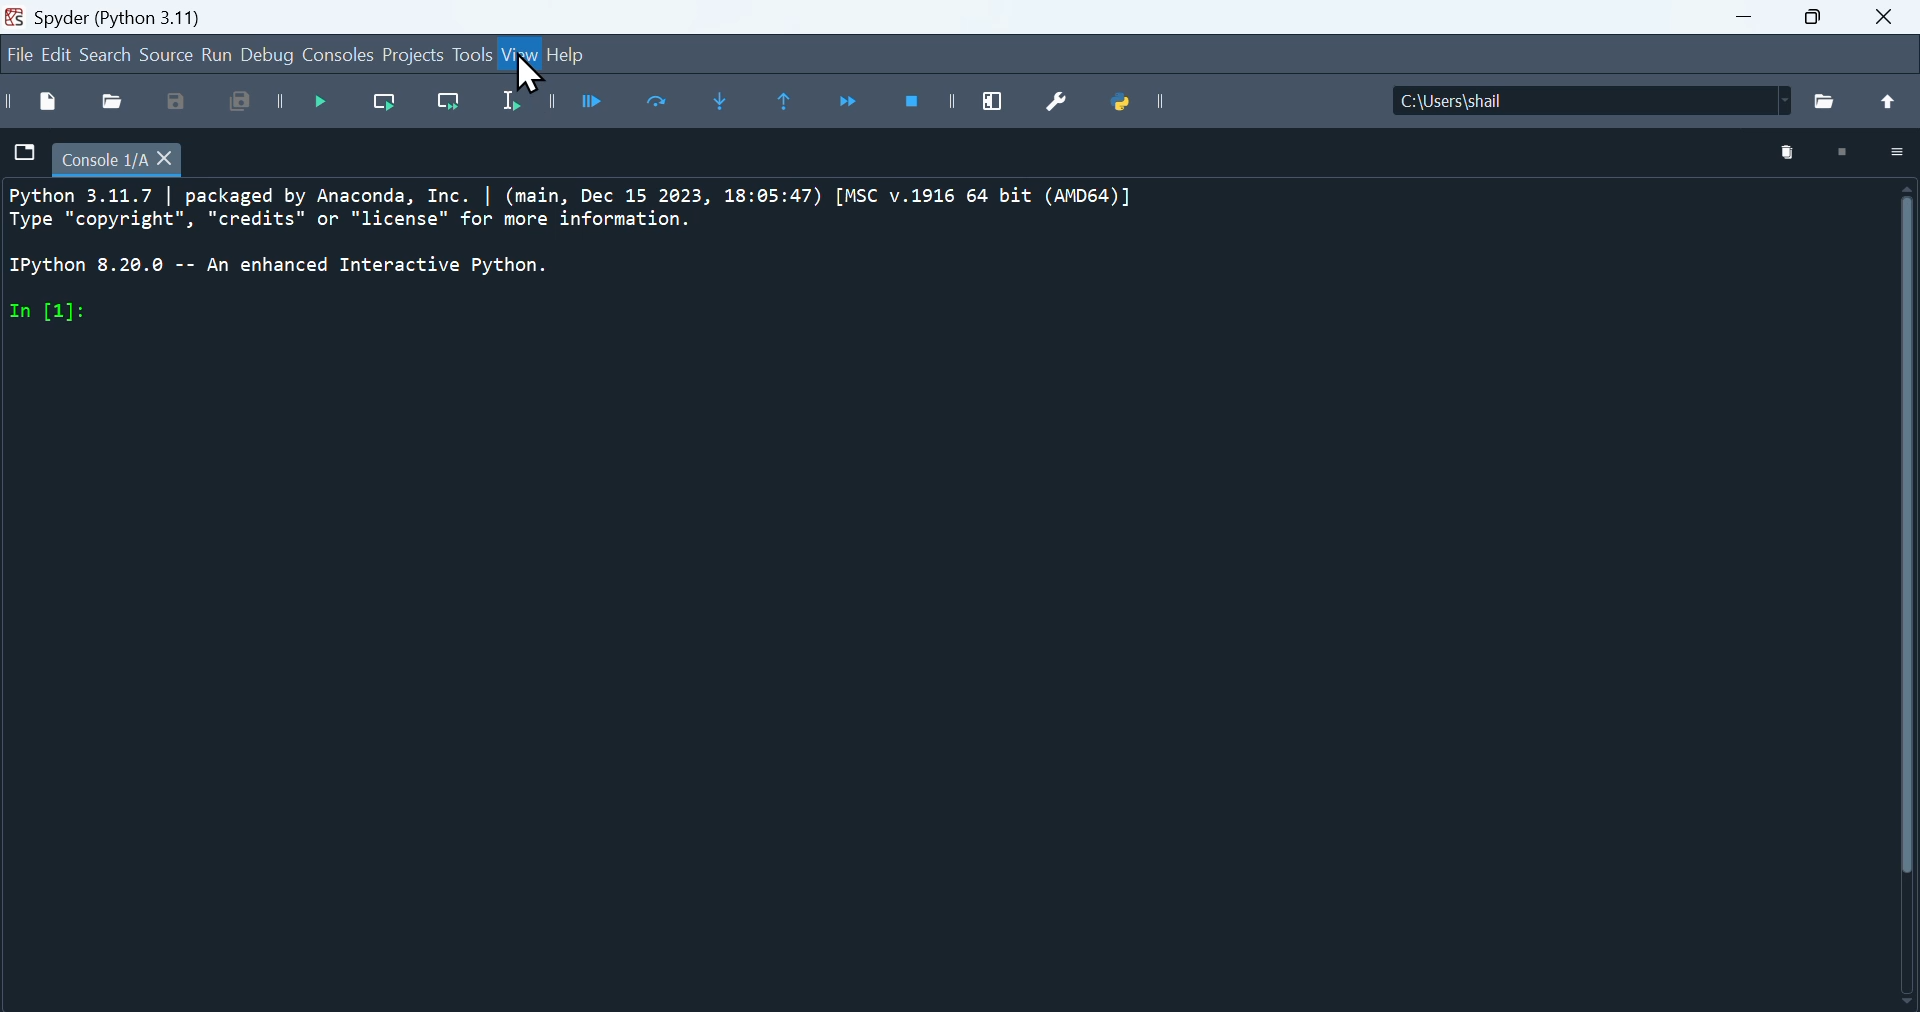  I want to click on Debug, so click(272, 54).